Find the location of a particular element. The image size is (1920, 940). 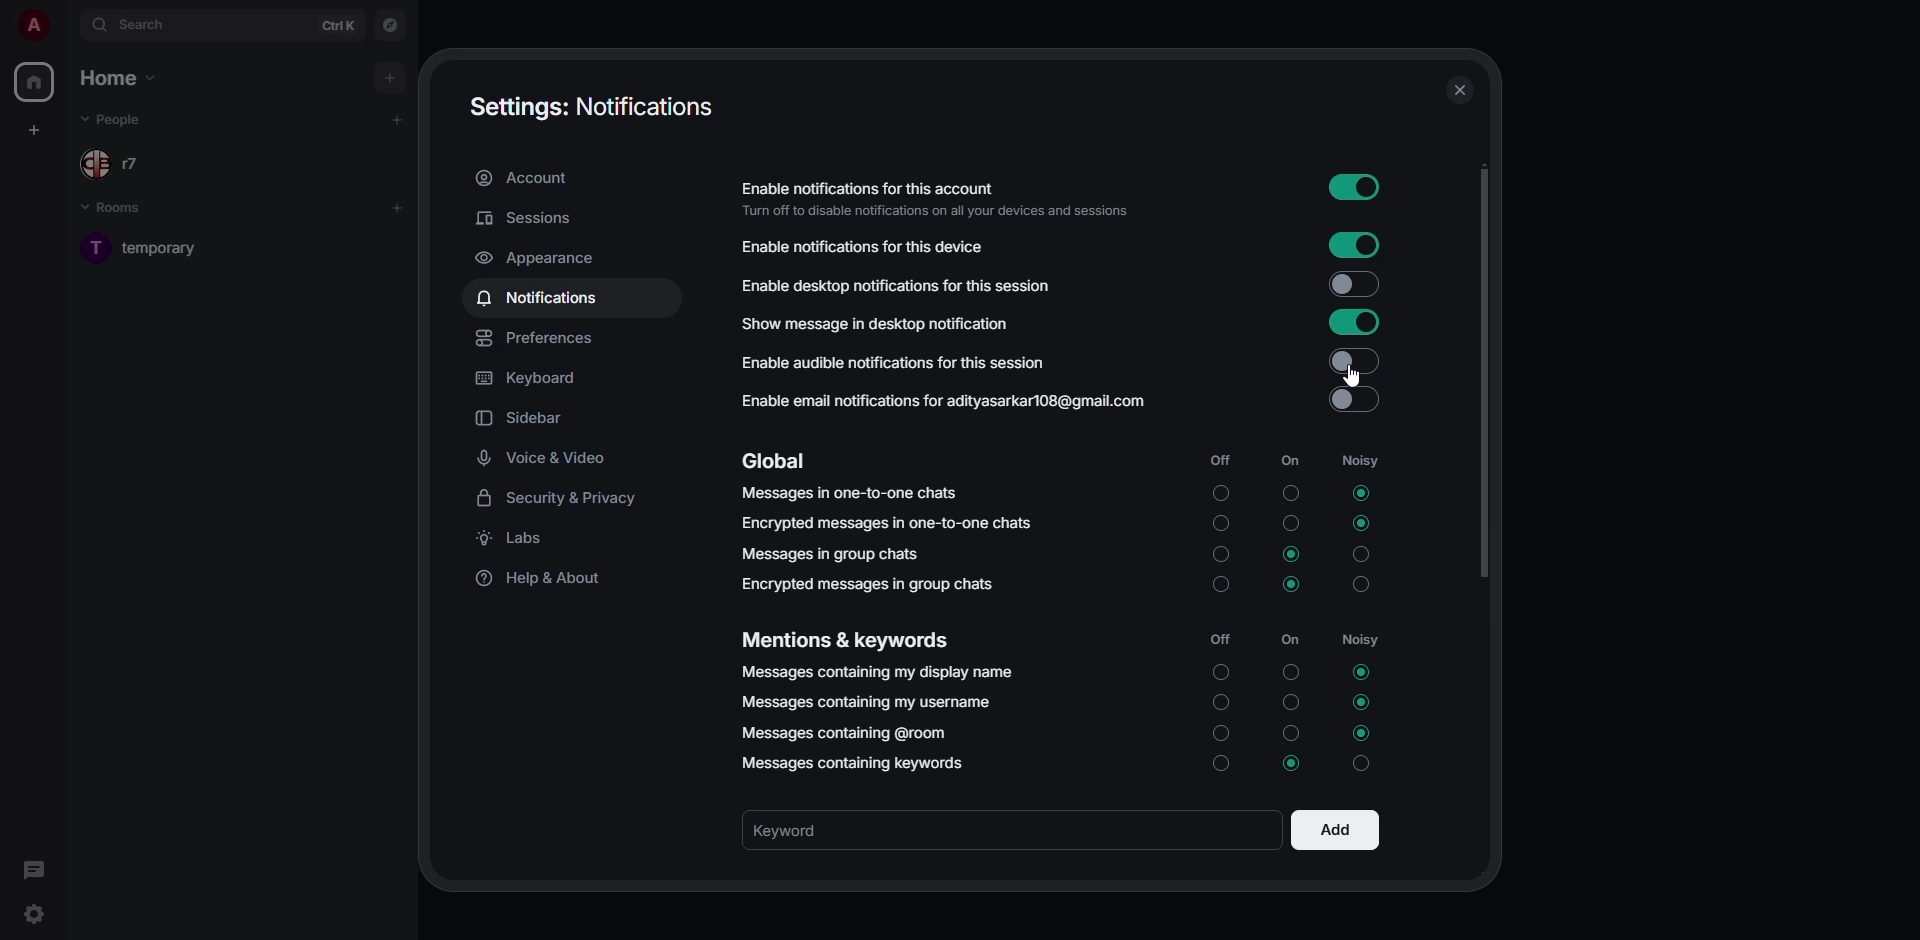

create space is located at coordinates (34, 131).